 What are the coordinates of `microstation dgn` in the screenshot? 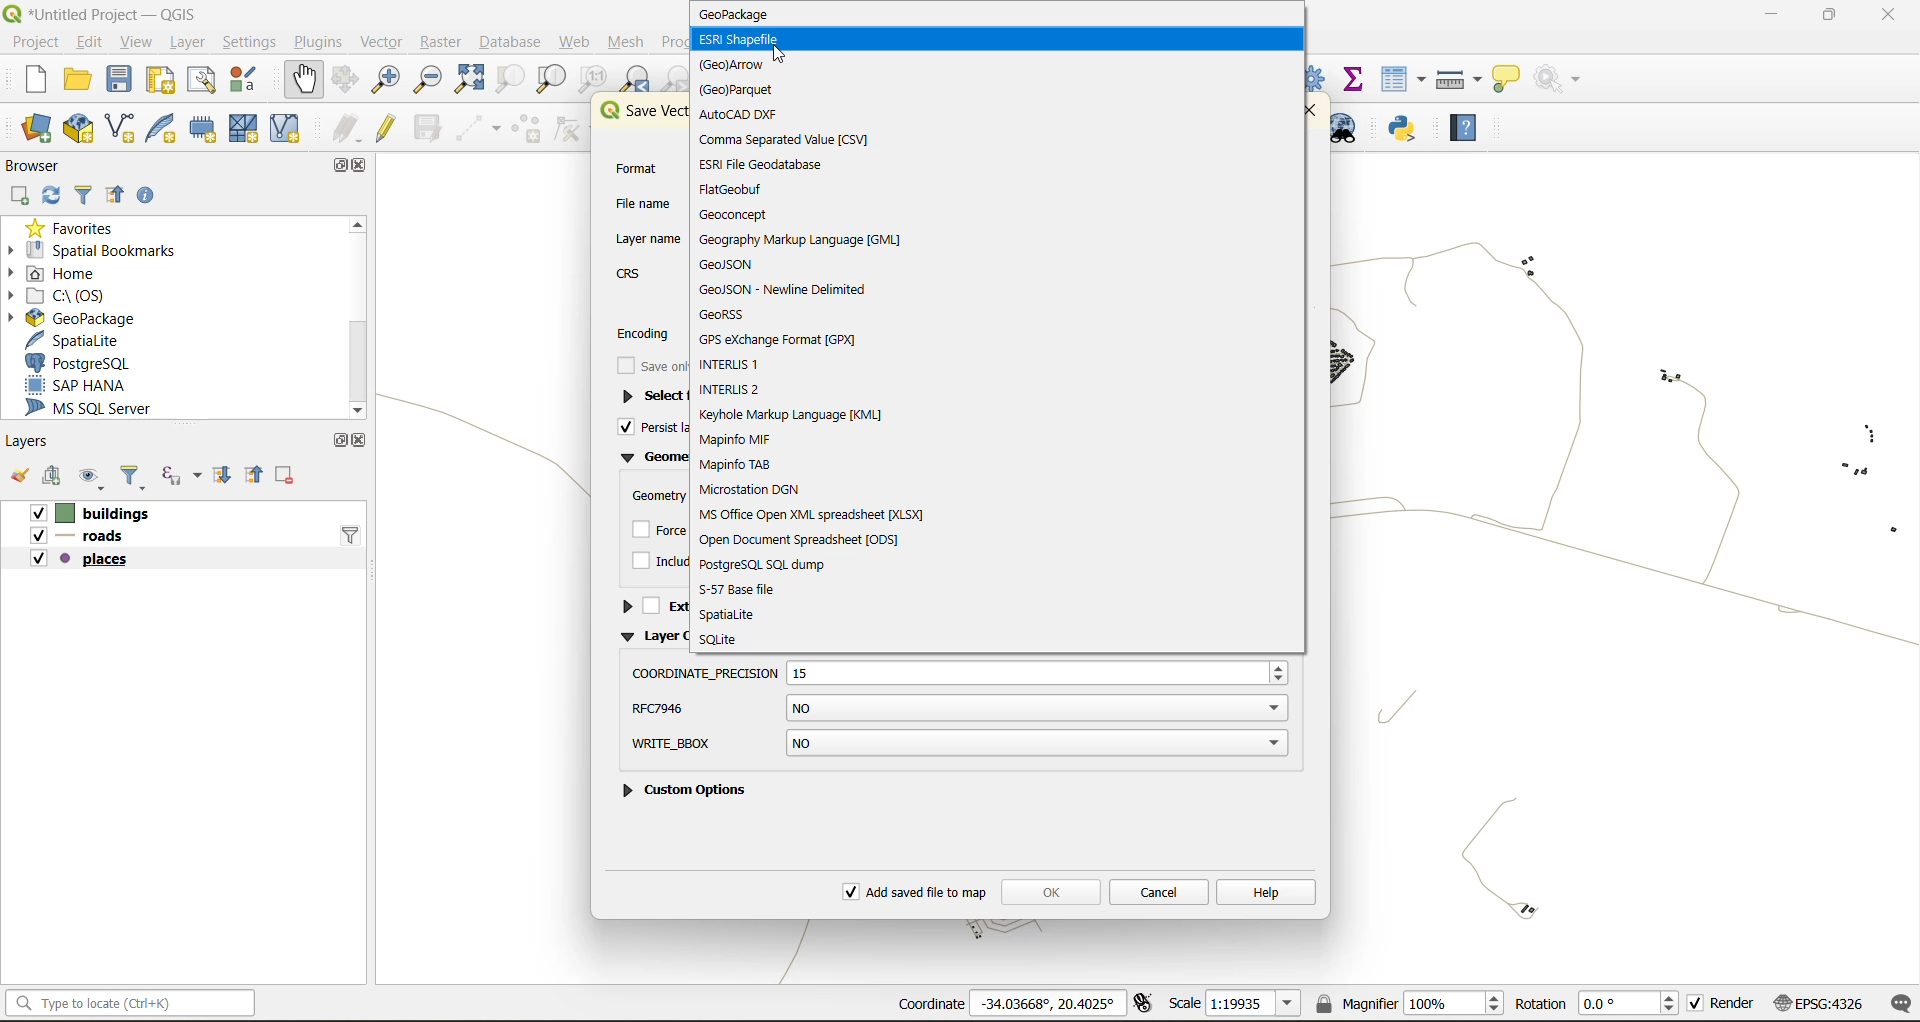 It's located at (750, 489).